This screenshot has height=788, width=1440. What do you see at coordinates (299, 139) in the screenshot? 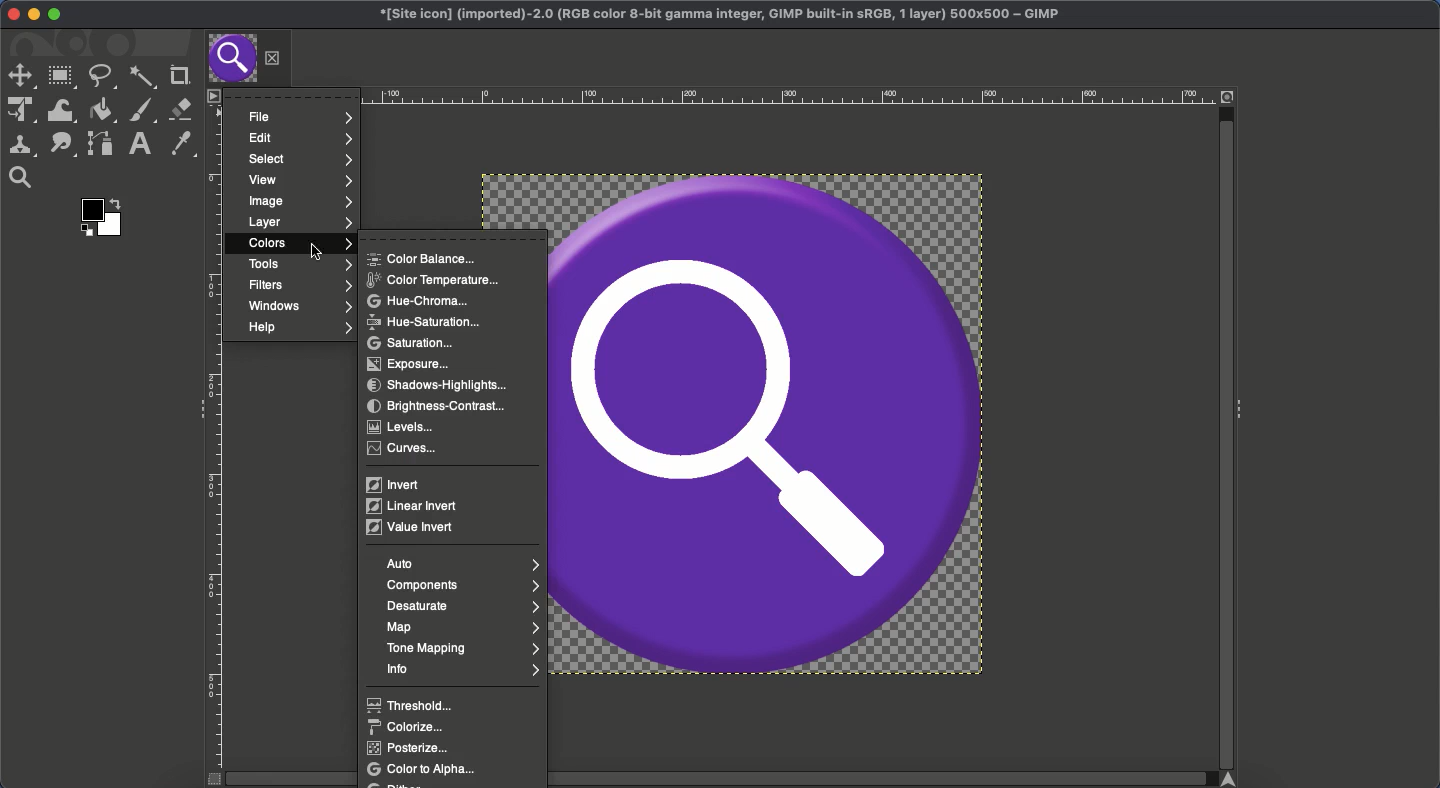
I see `Edit` at bounding box center [299, 139].